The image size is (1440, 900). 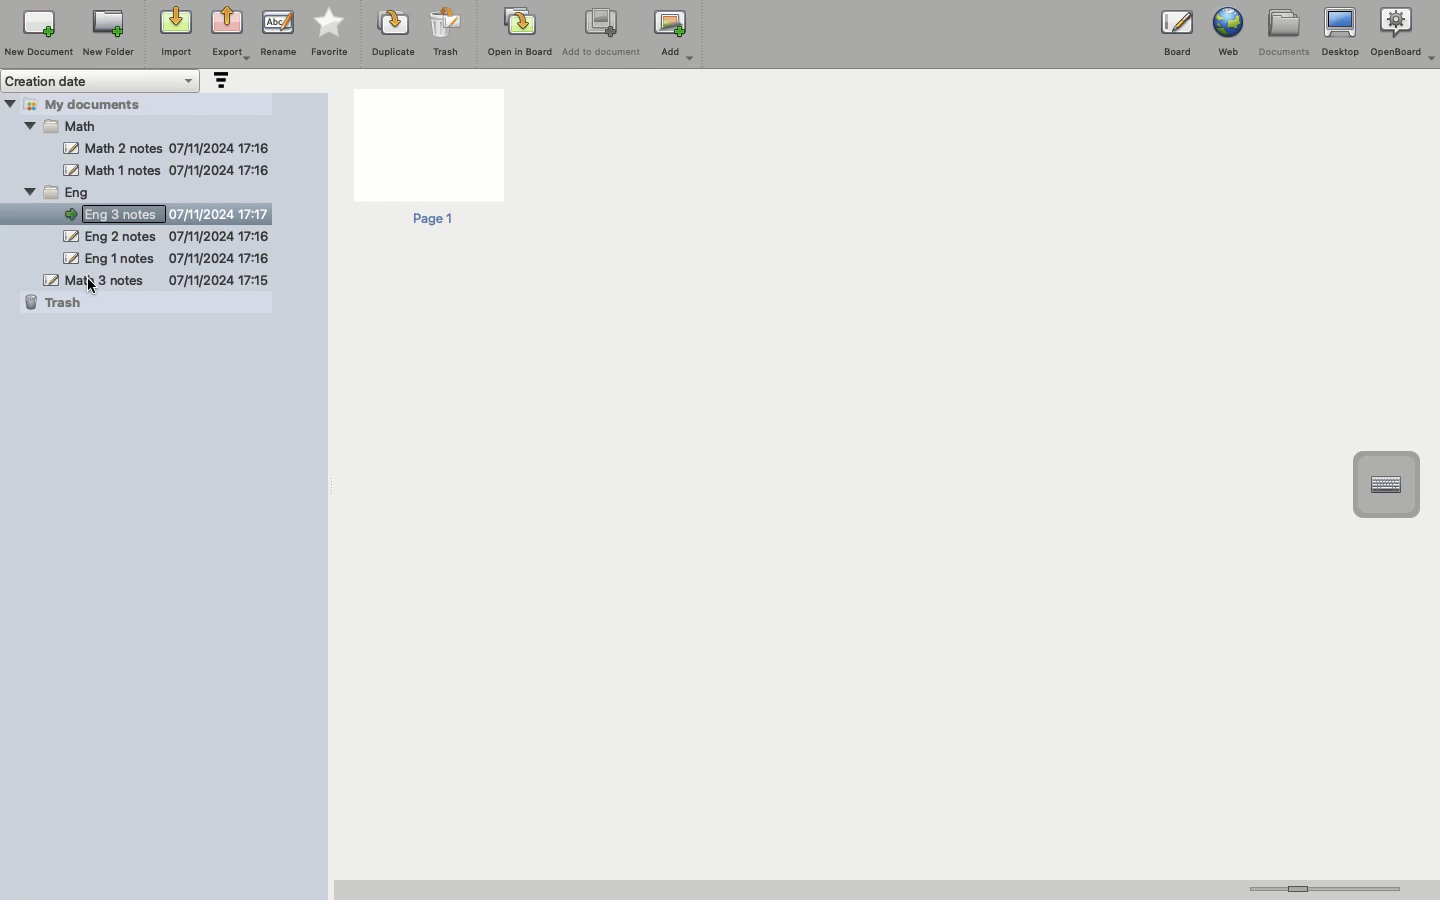 What do you see at coordinates (520, 31) in the screenshot?
I see `Open in board` at bounding box center [520, 31].